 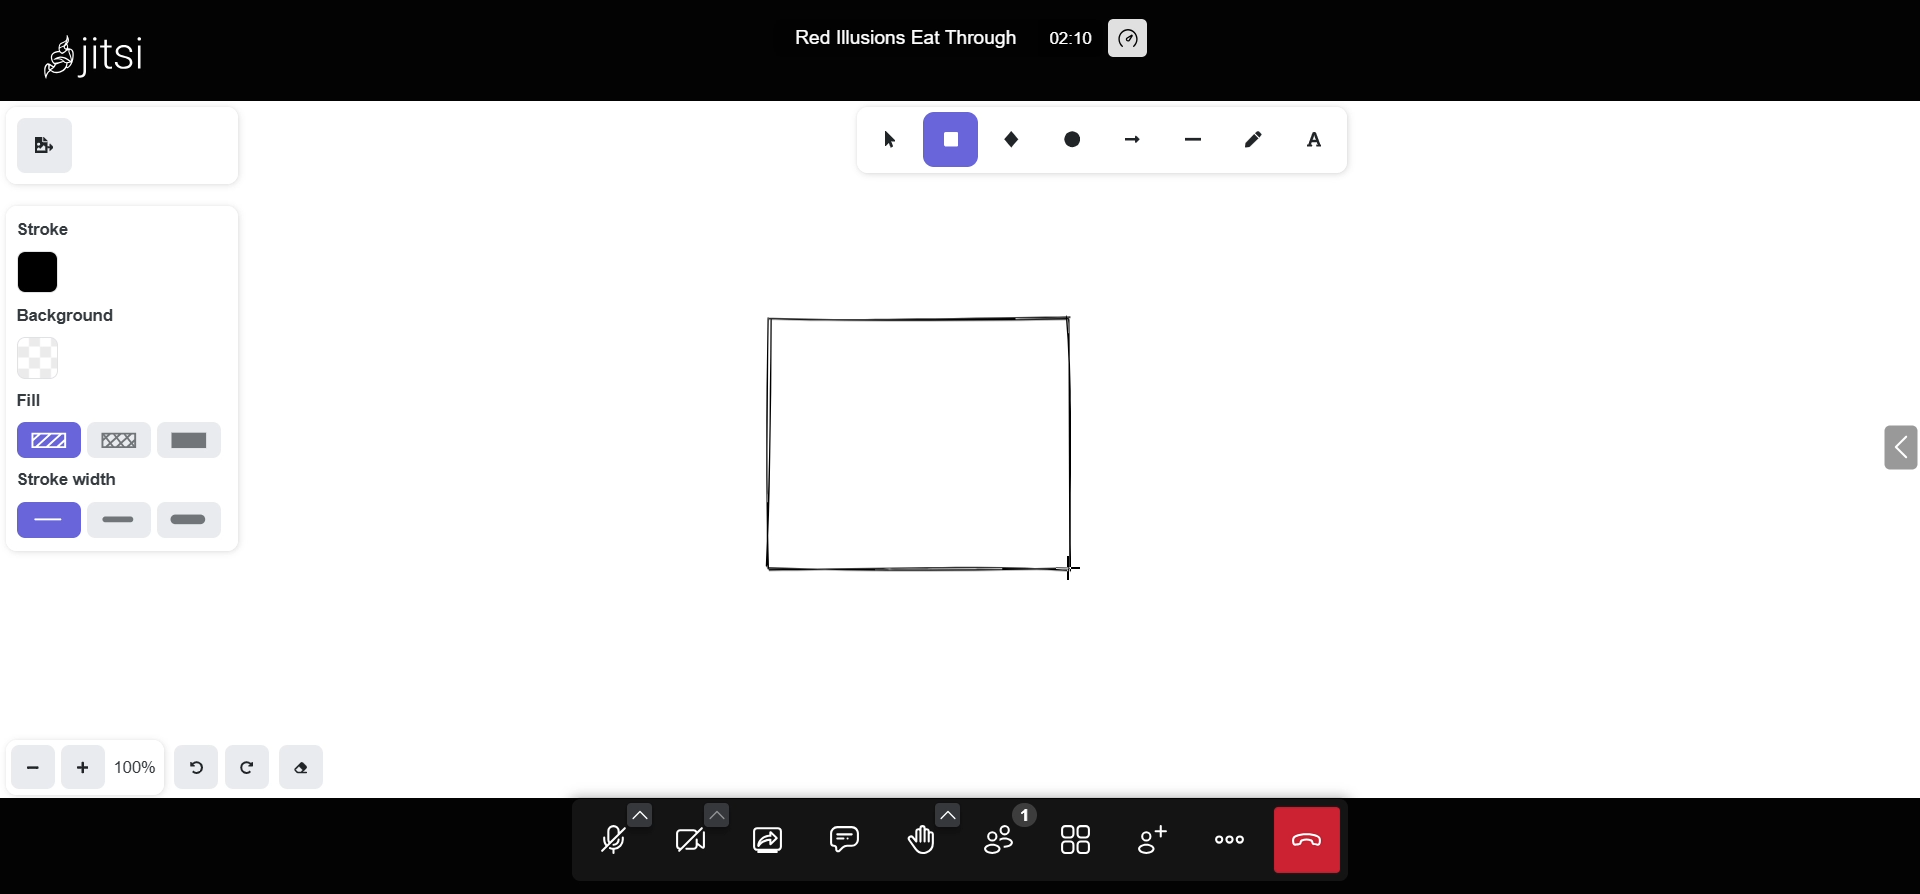 I want to click on expand, so click(x=1895, y=450).